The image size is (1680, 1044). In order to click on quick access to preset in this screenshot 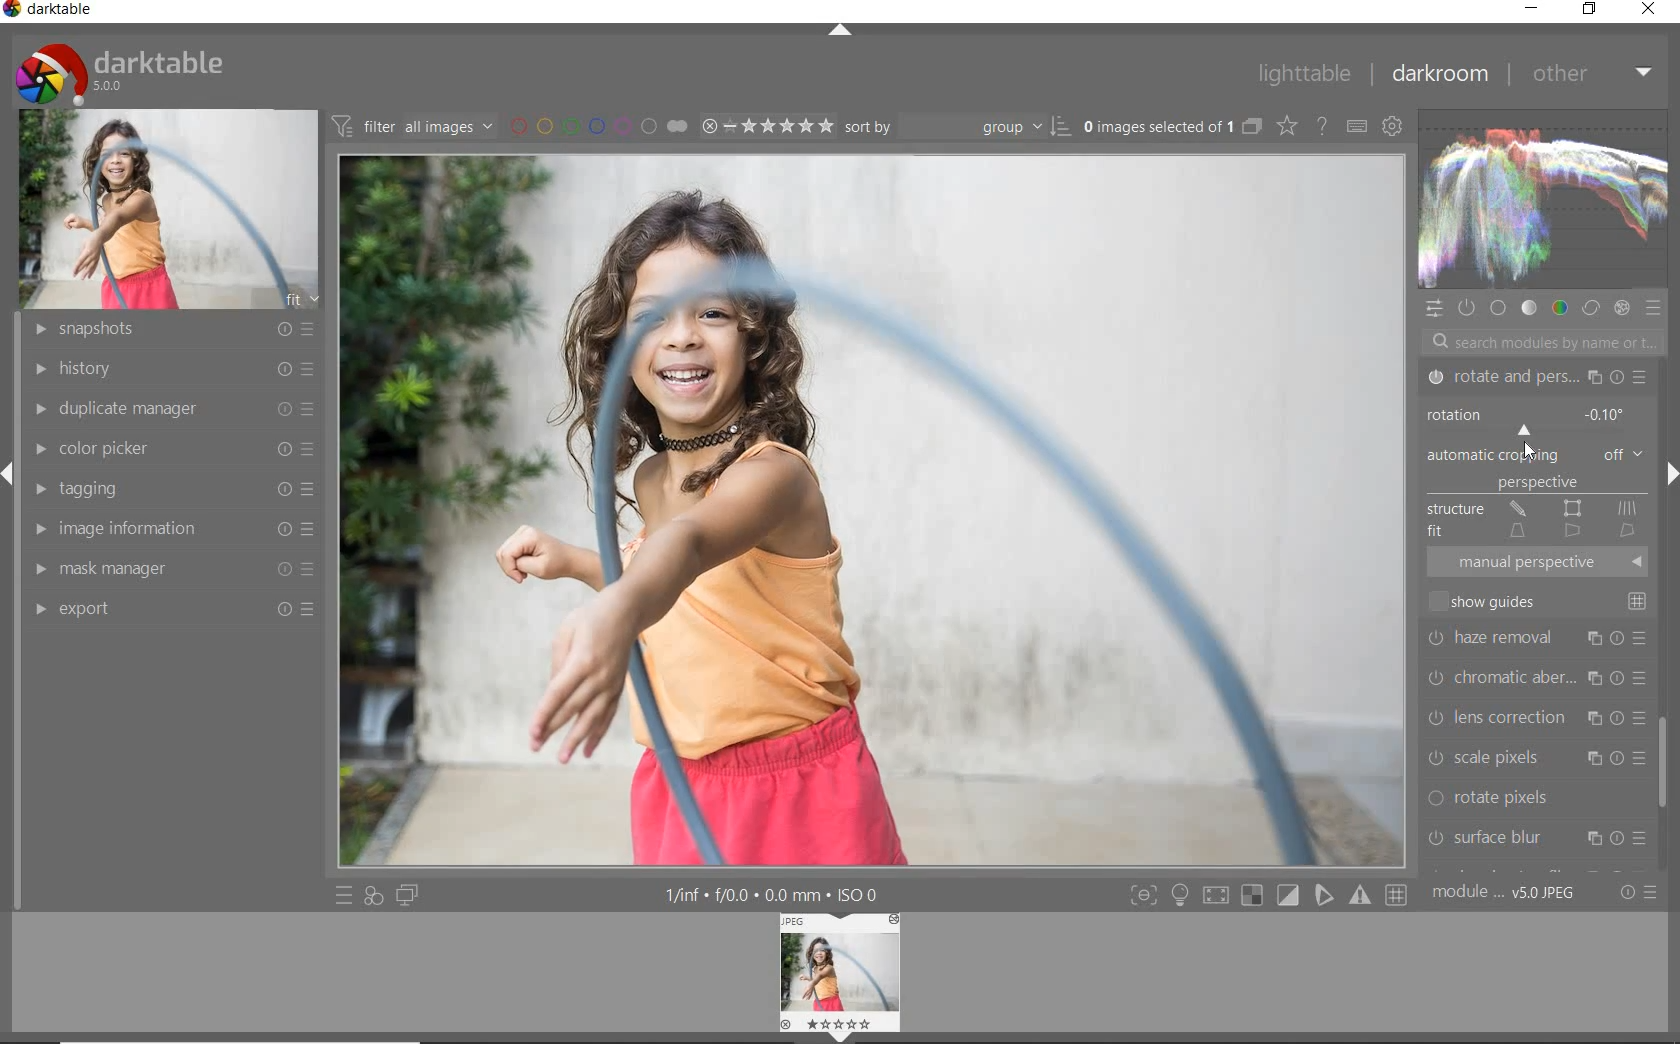, I will do `click(345, 894)`.